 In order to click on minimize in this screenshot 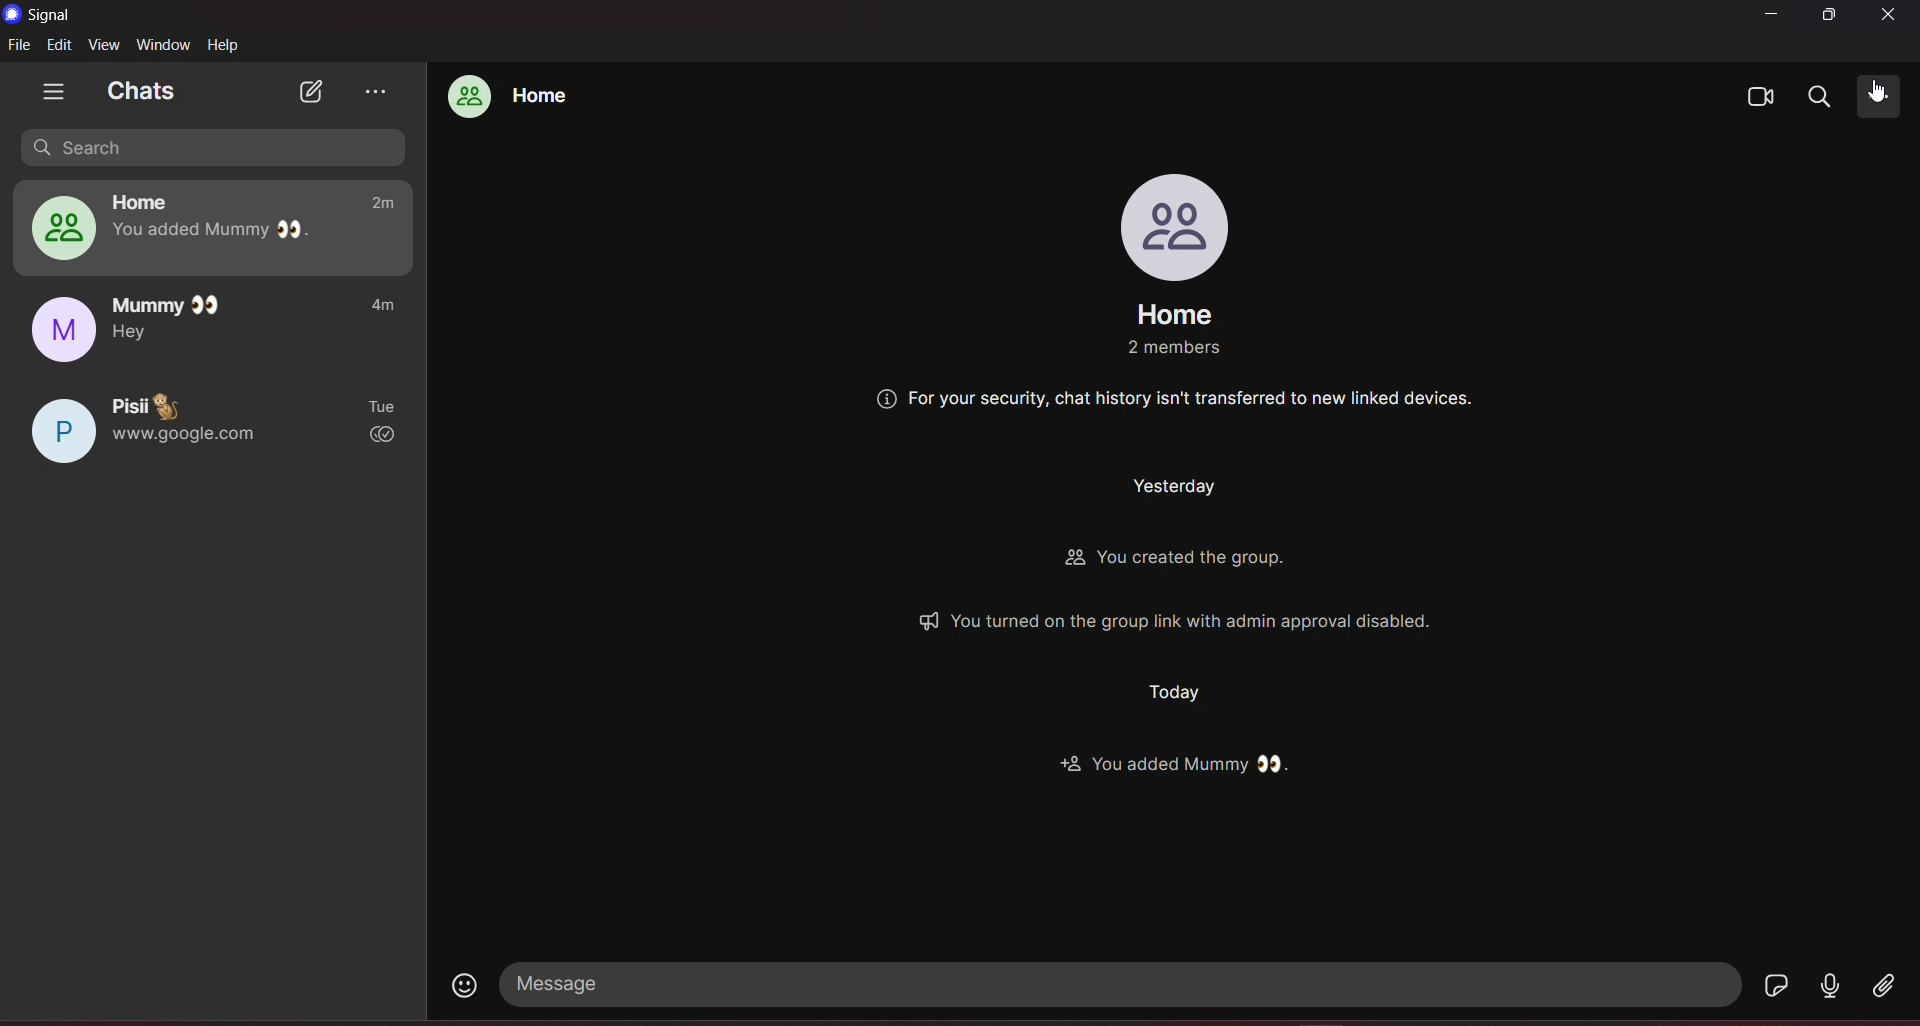, I will do `click(1771, 16)`.